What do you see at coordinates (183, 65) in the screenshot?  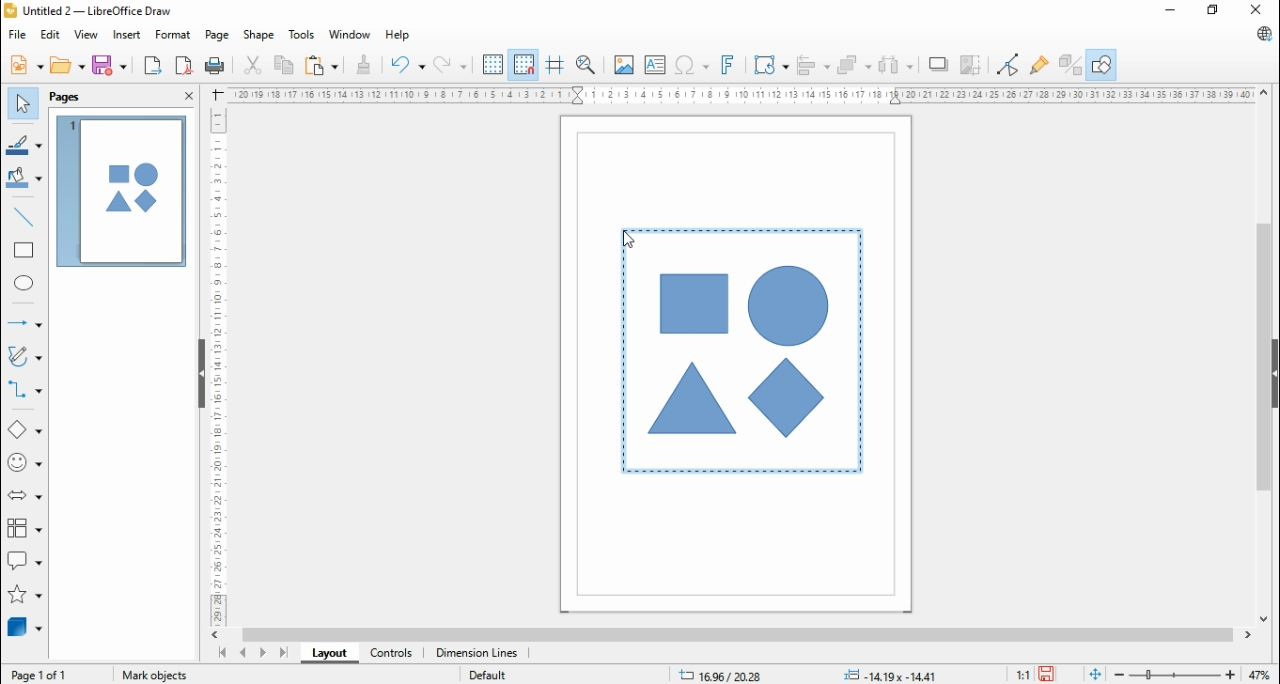 I see `export directly as pdf` at bounding box center [183, 65].